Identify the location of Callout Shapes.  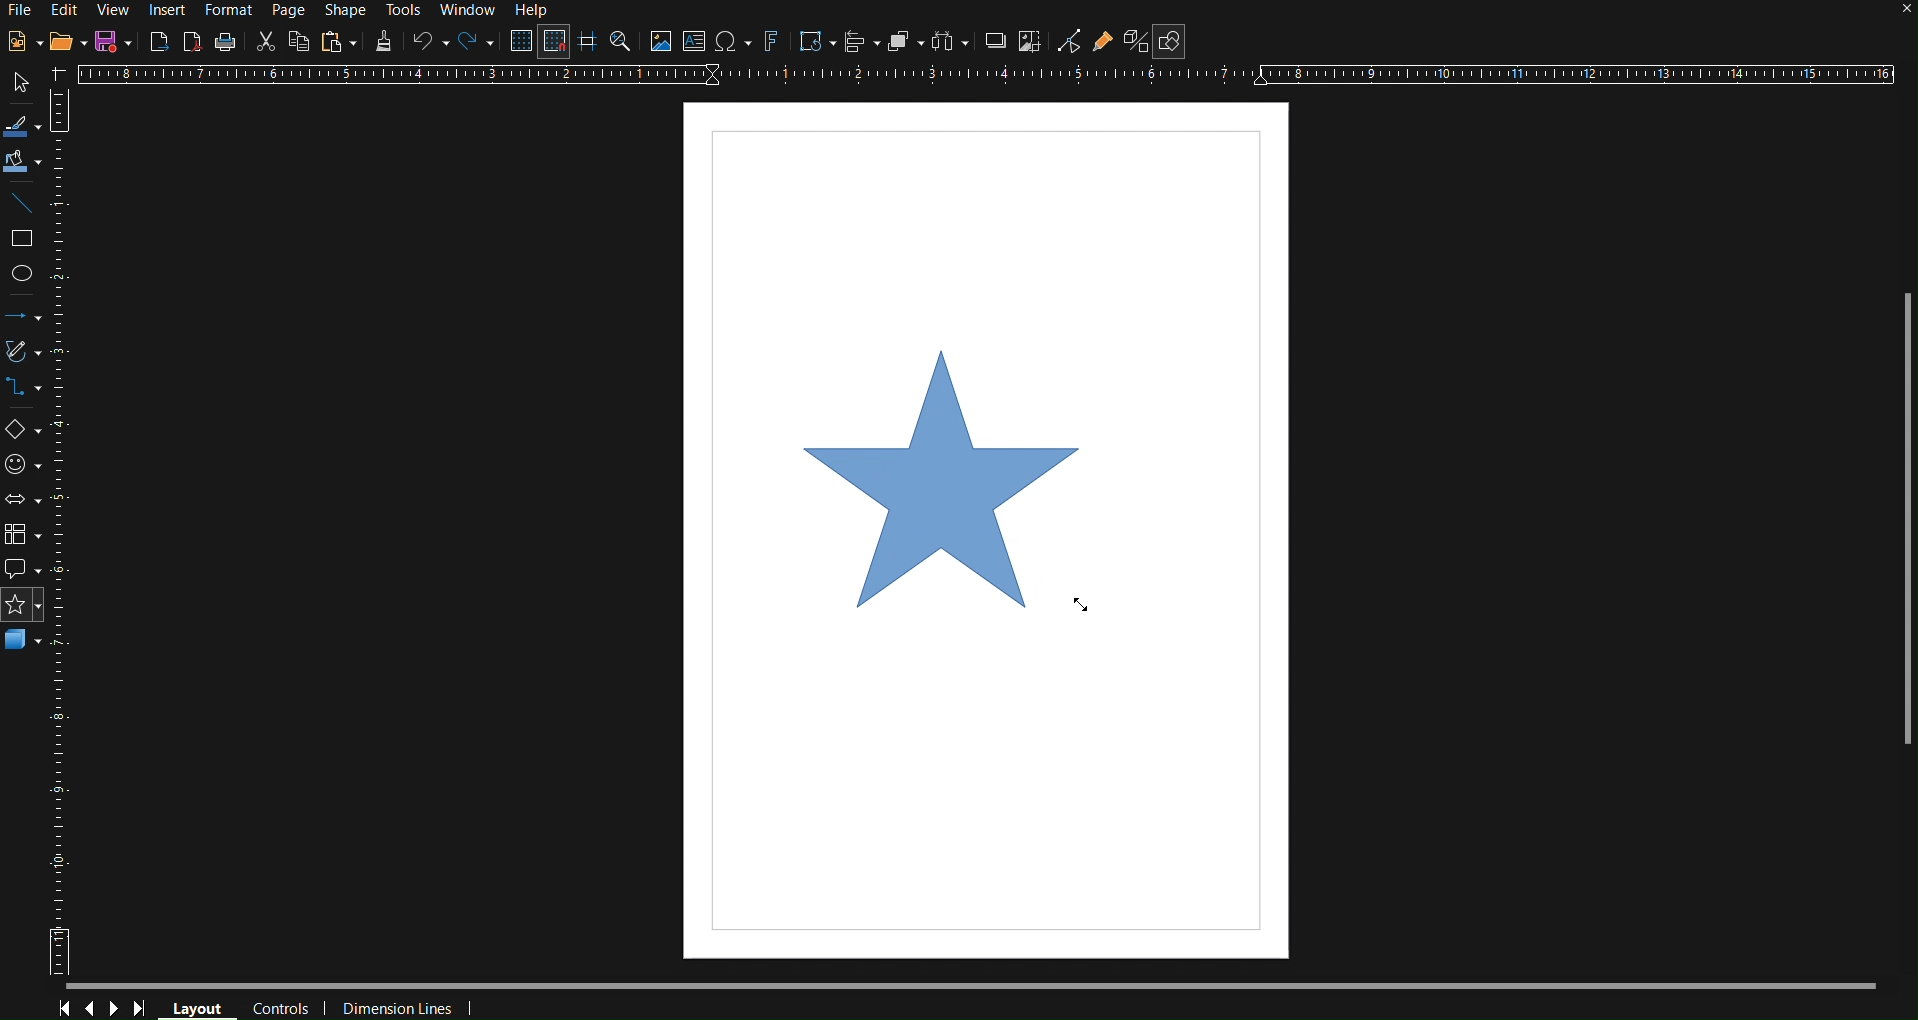
(24, 571).